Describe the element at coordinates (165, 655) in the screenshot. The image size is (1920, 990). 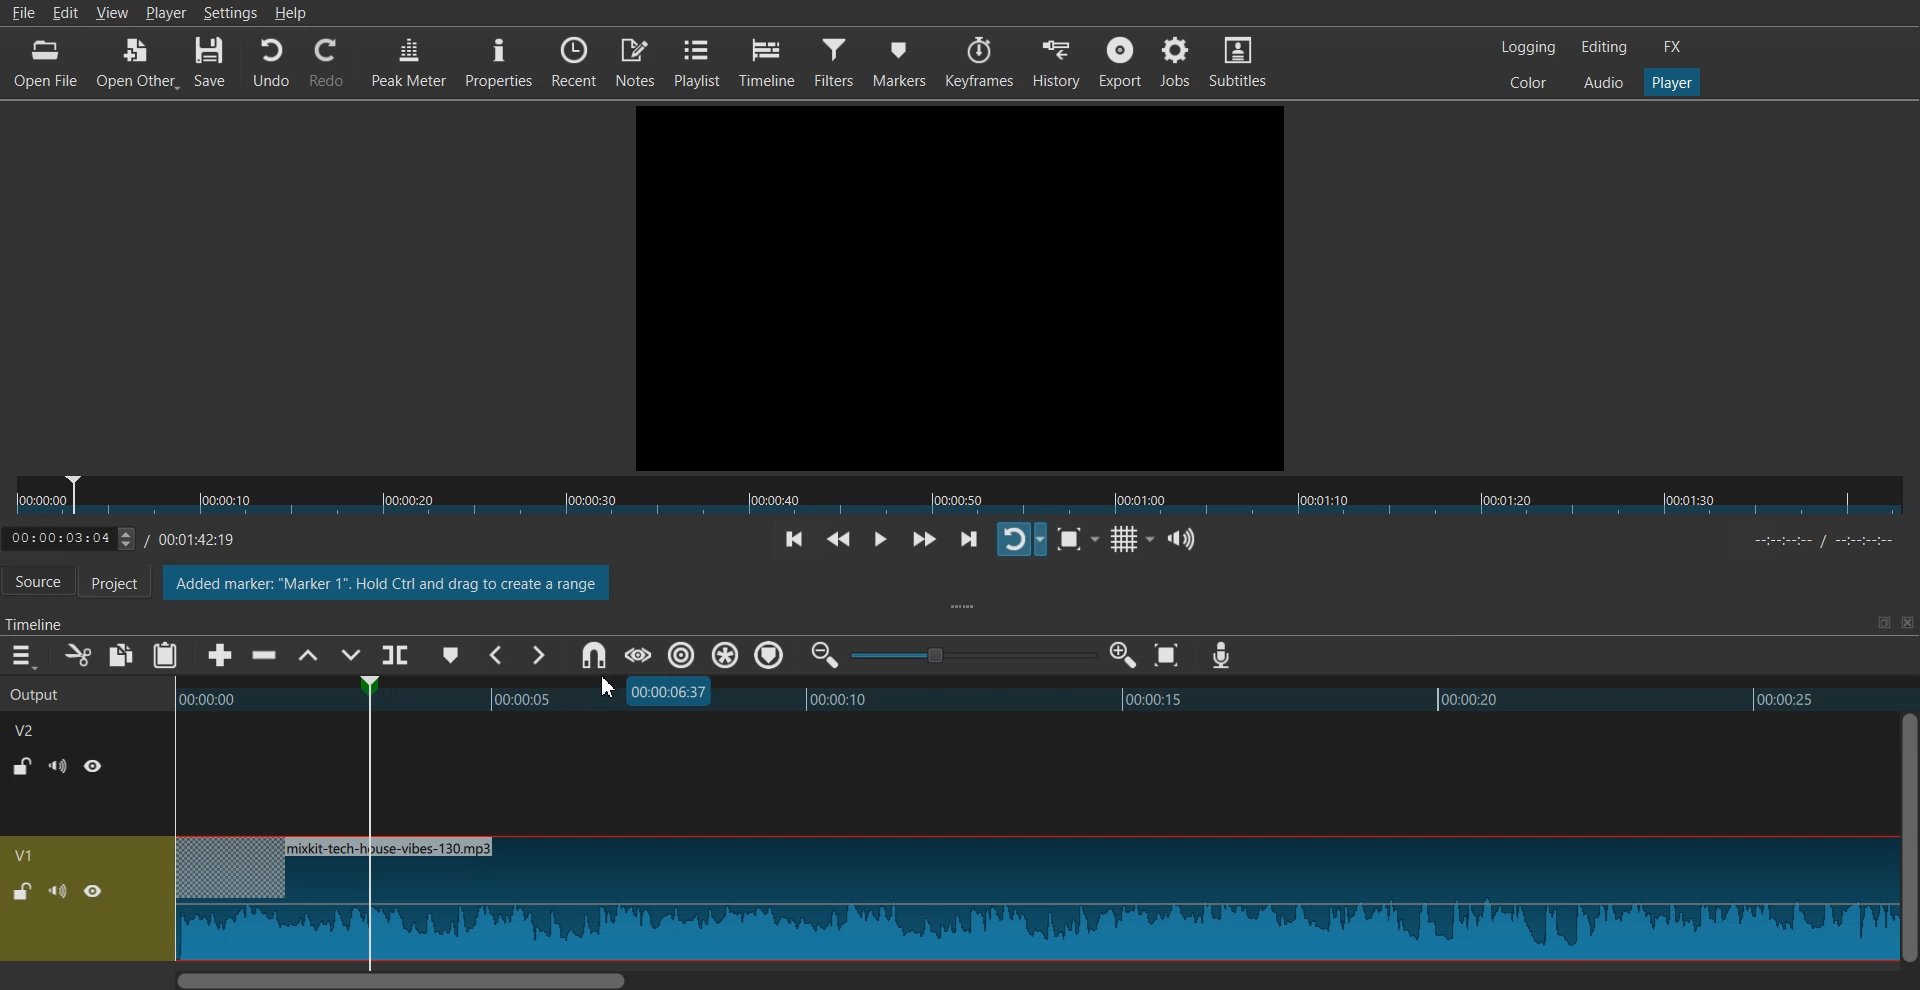
I see `Paste` at that location.